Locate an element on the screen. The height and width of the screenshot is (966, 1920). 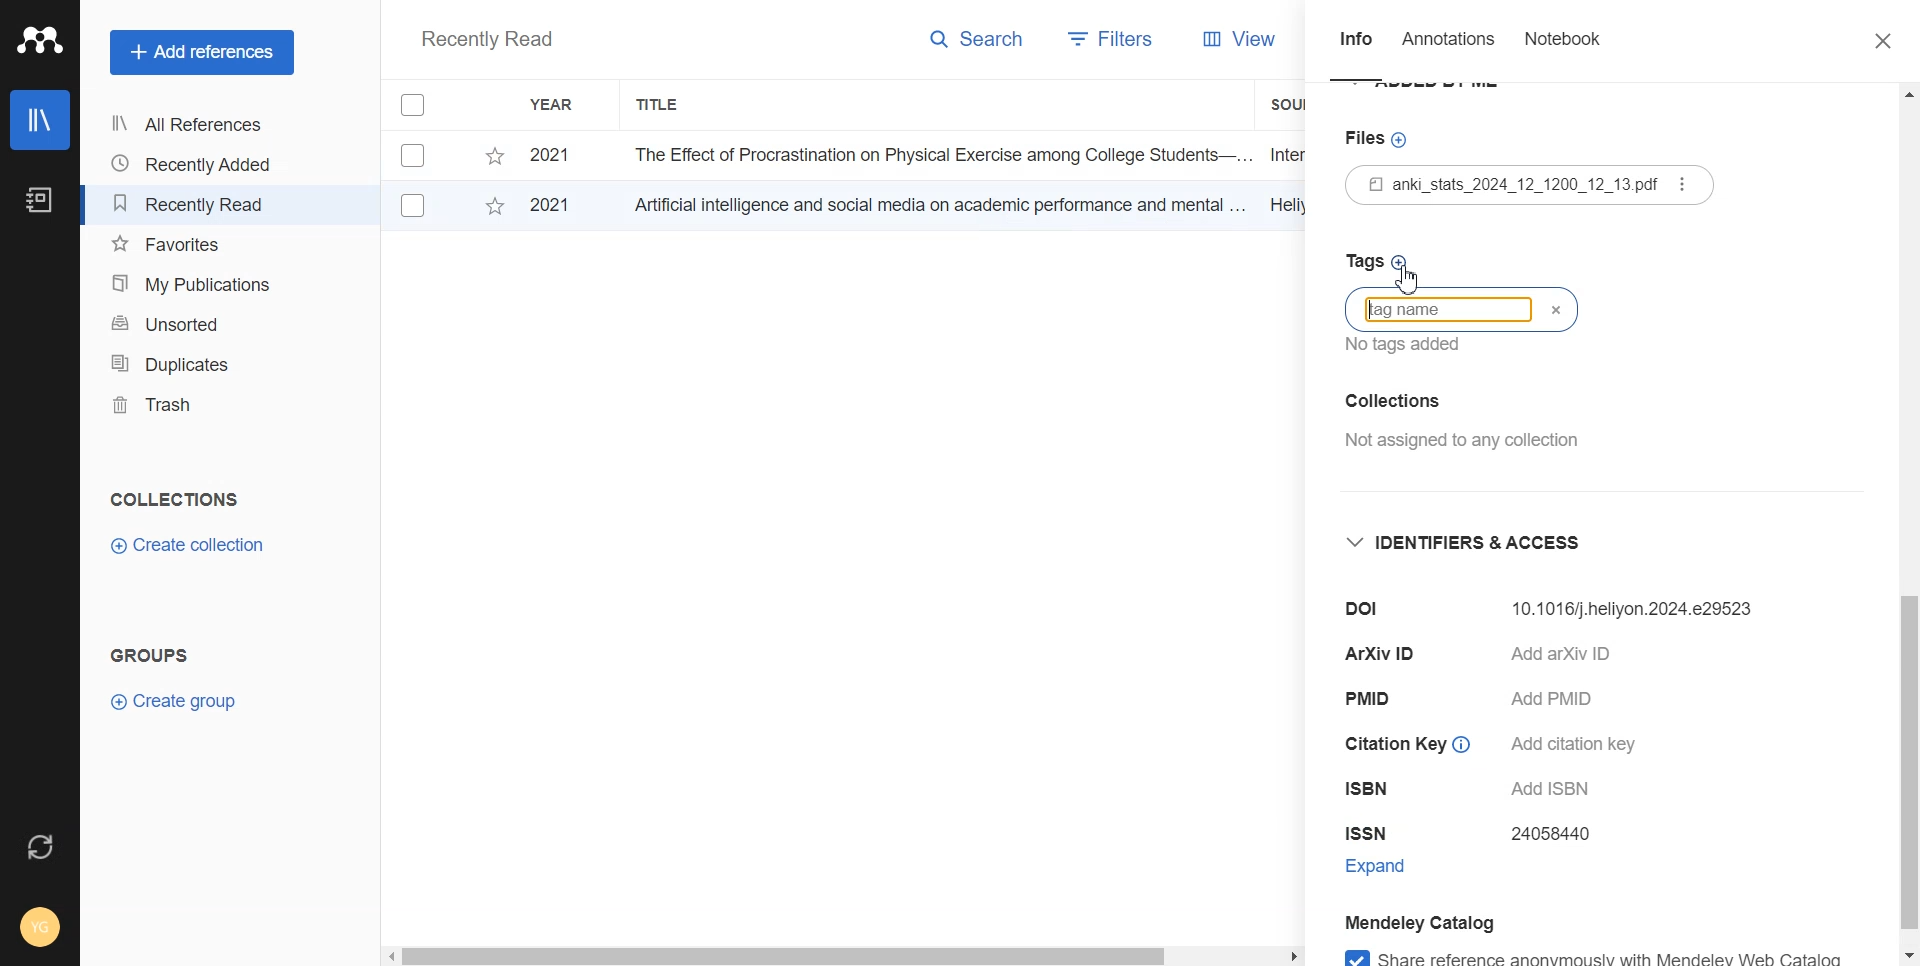
My Publications is located at coordinates (196, 284).